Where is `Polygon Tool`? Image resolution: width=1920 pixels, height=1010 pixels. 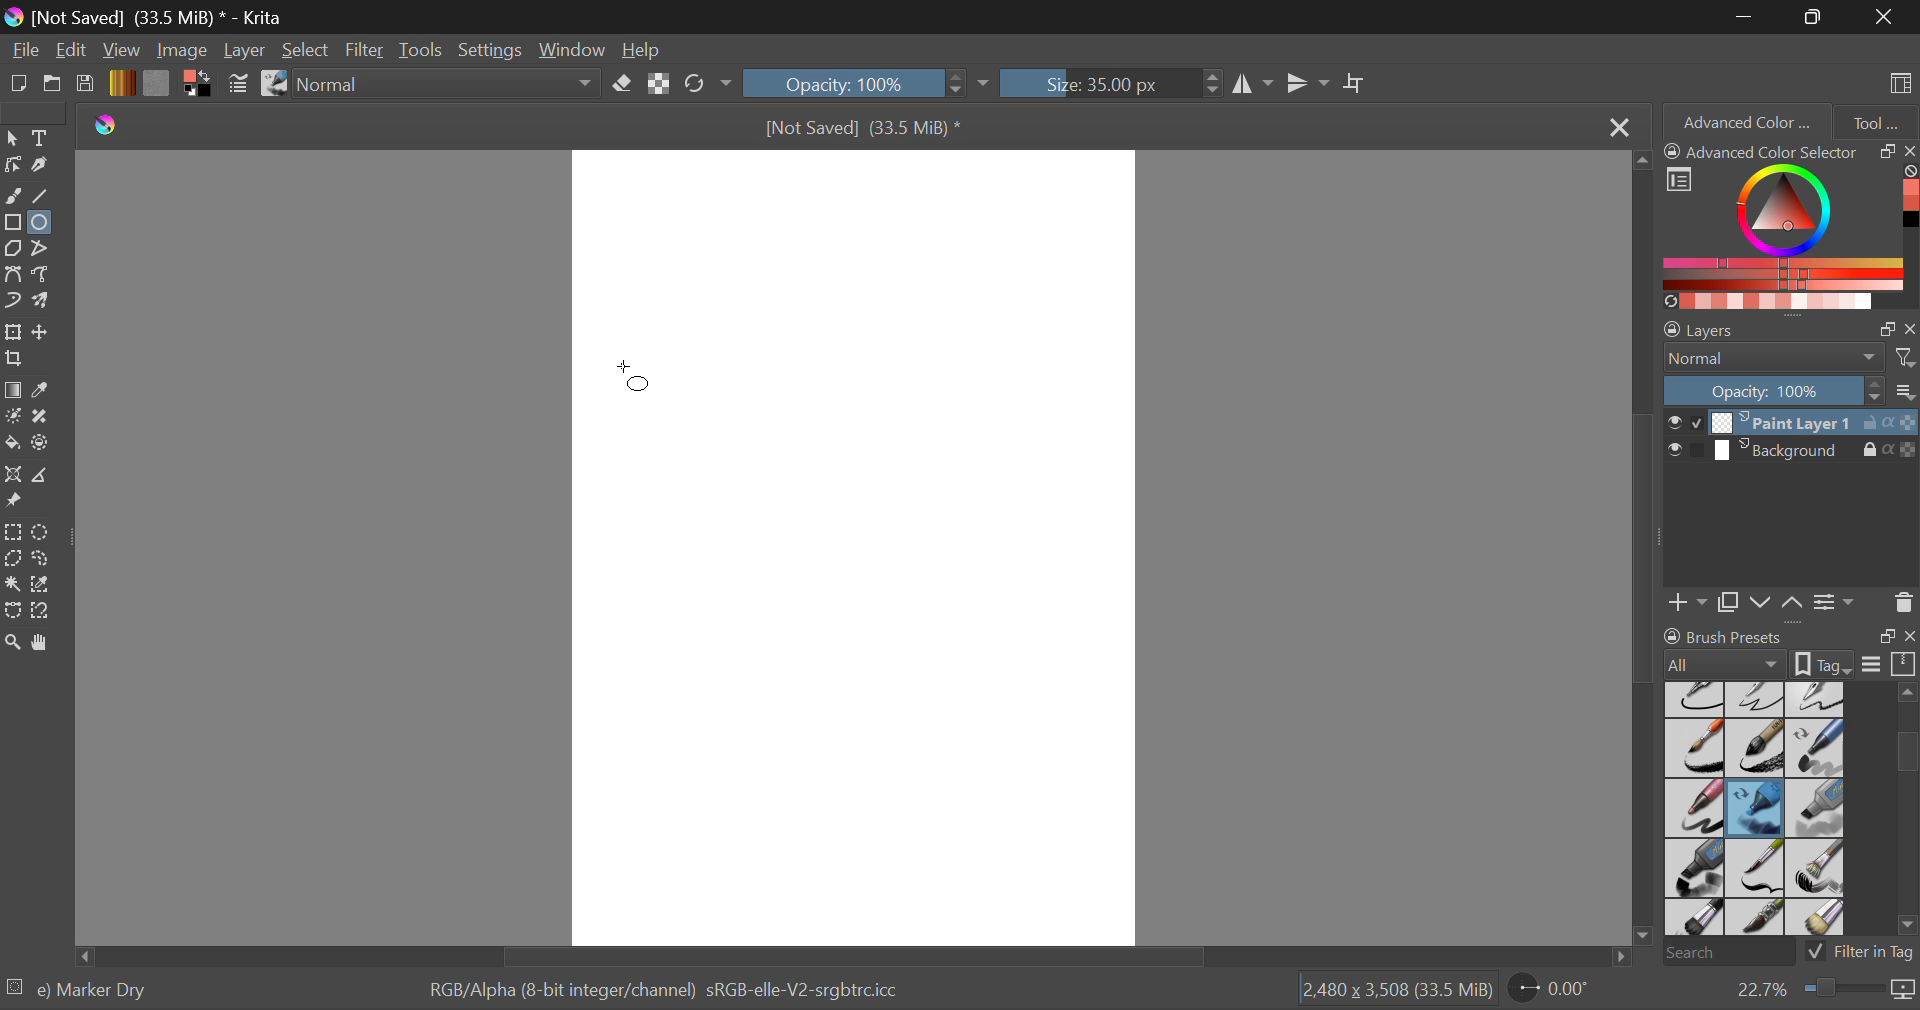
Polygon Tool is located at coordinates (12, 249).